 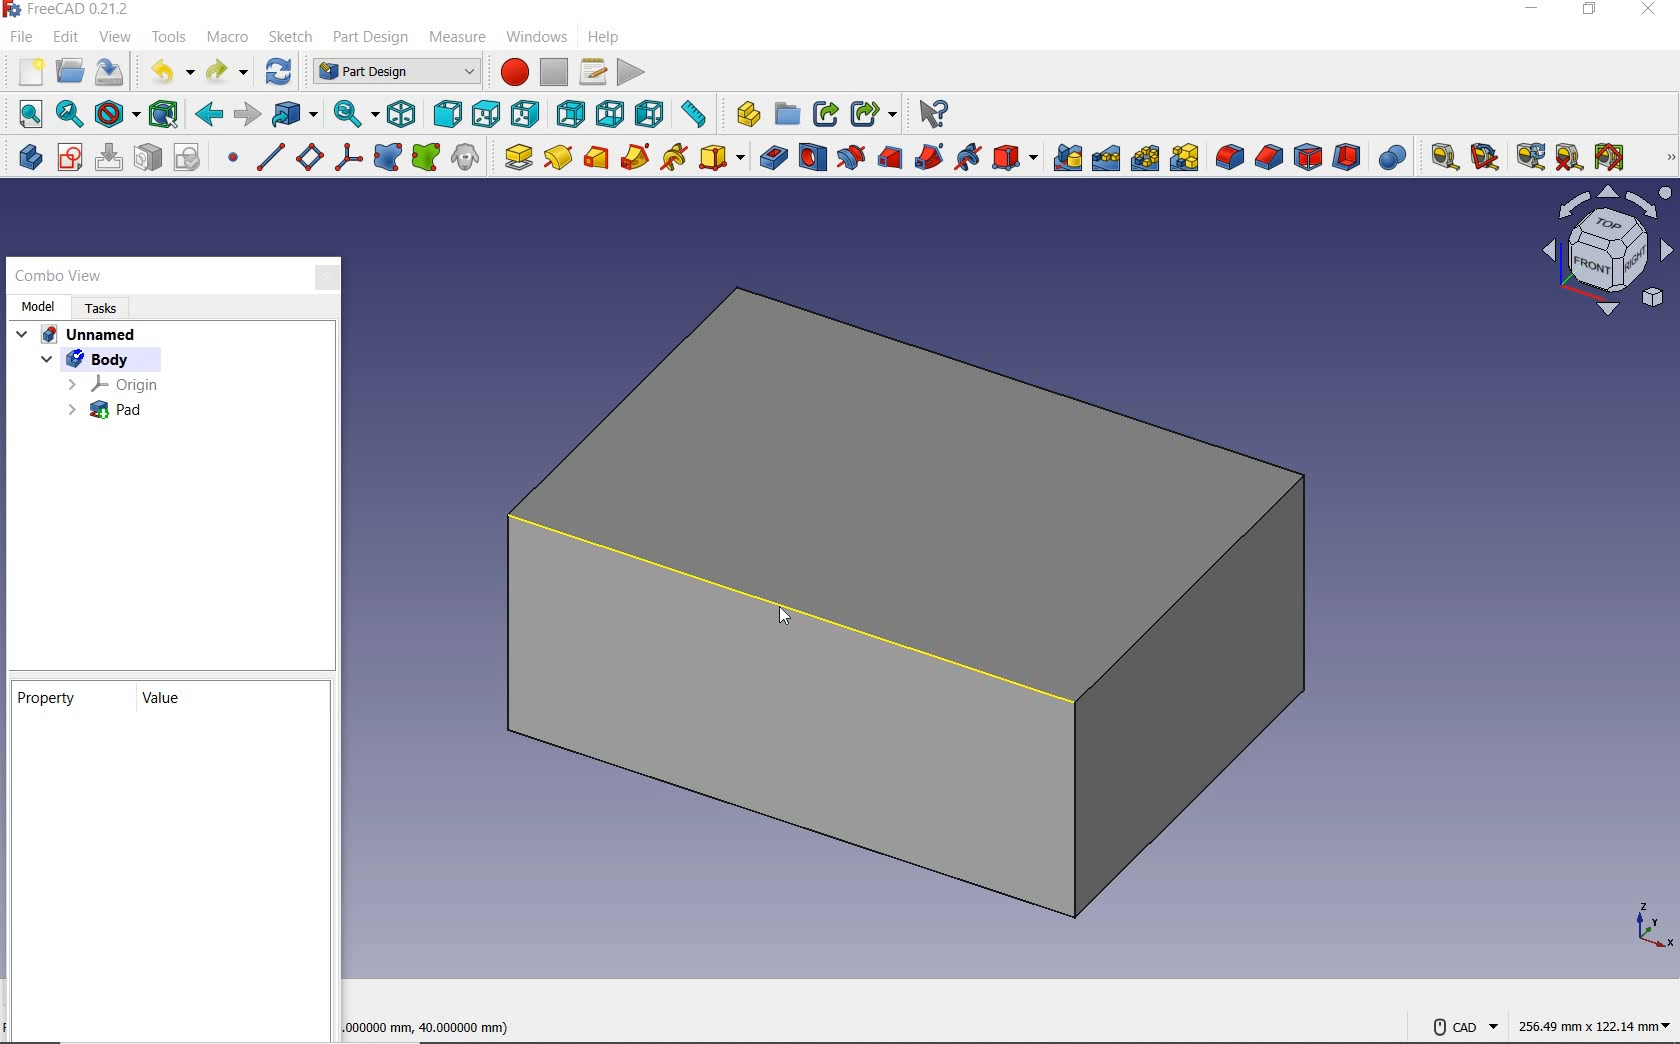 What do you see at coordinates (1649, 9) in the screenshot?
I see `close` at bounding box center [1649, 9].